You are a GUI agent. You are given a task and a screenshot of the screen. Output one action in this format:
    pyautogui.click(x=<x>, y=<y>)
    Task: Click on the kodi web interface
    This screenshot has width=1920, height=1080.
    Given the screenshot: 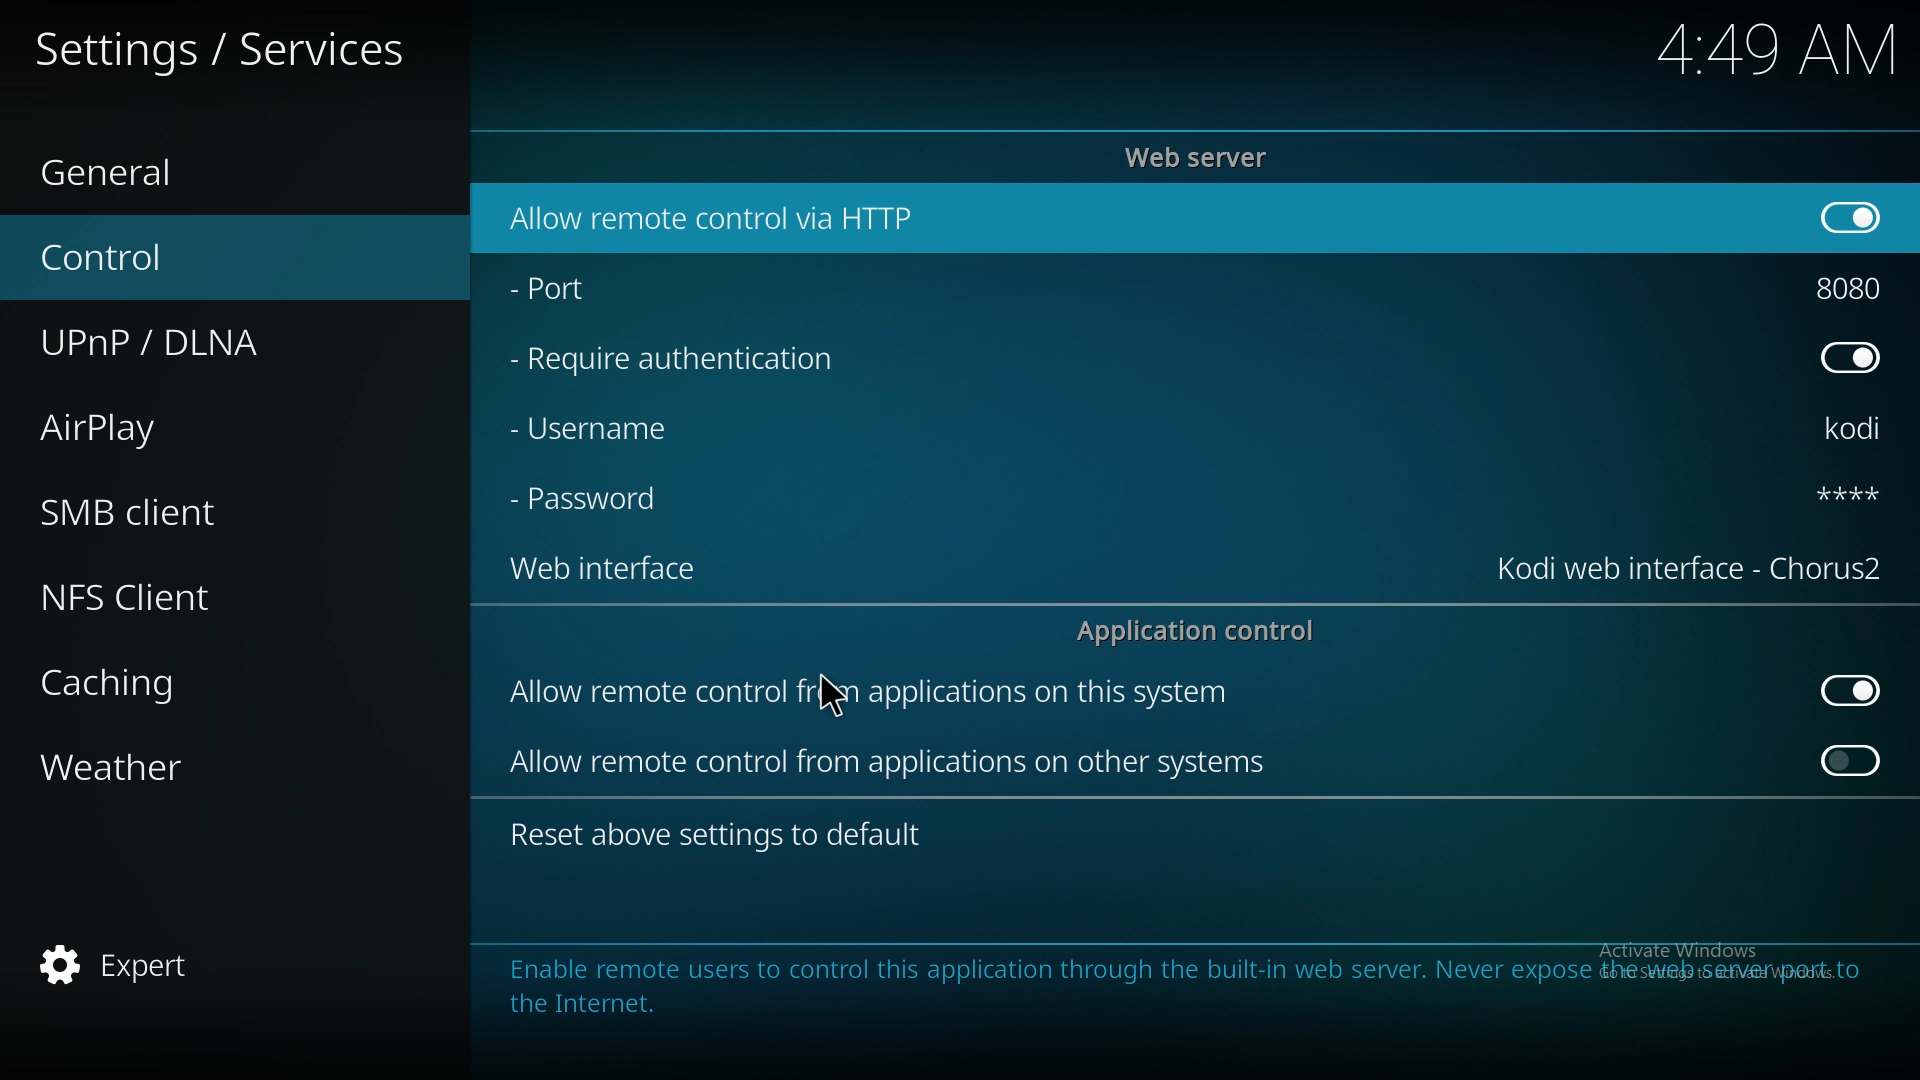 What is the action you would take?
    pyautogui.click(x=1689, y=569)
    